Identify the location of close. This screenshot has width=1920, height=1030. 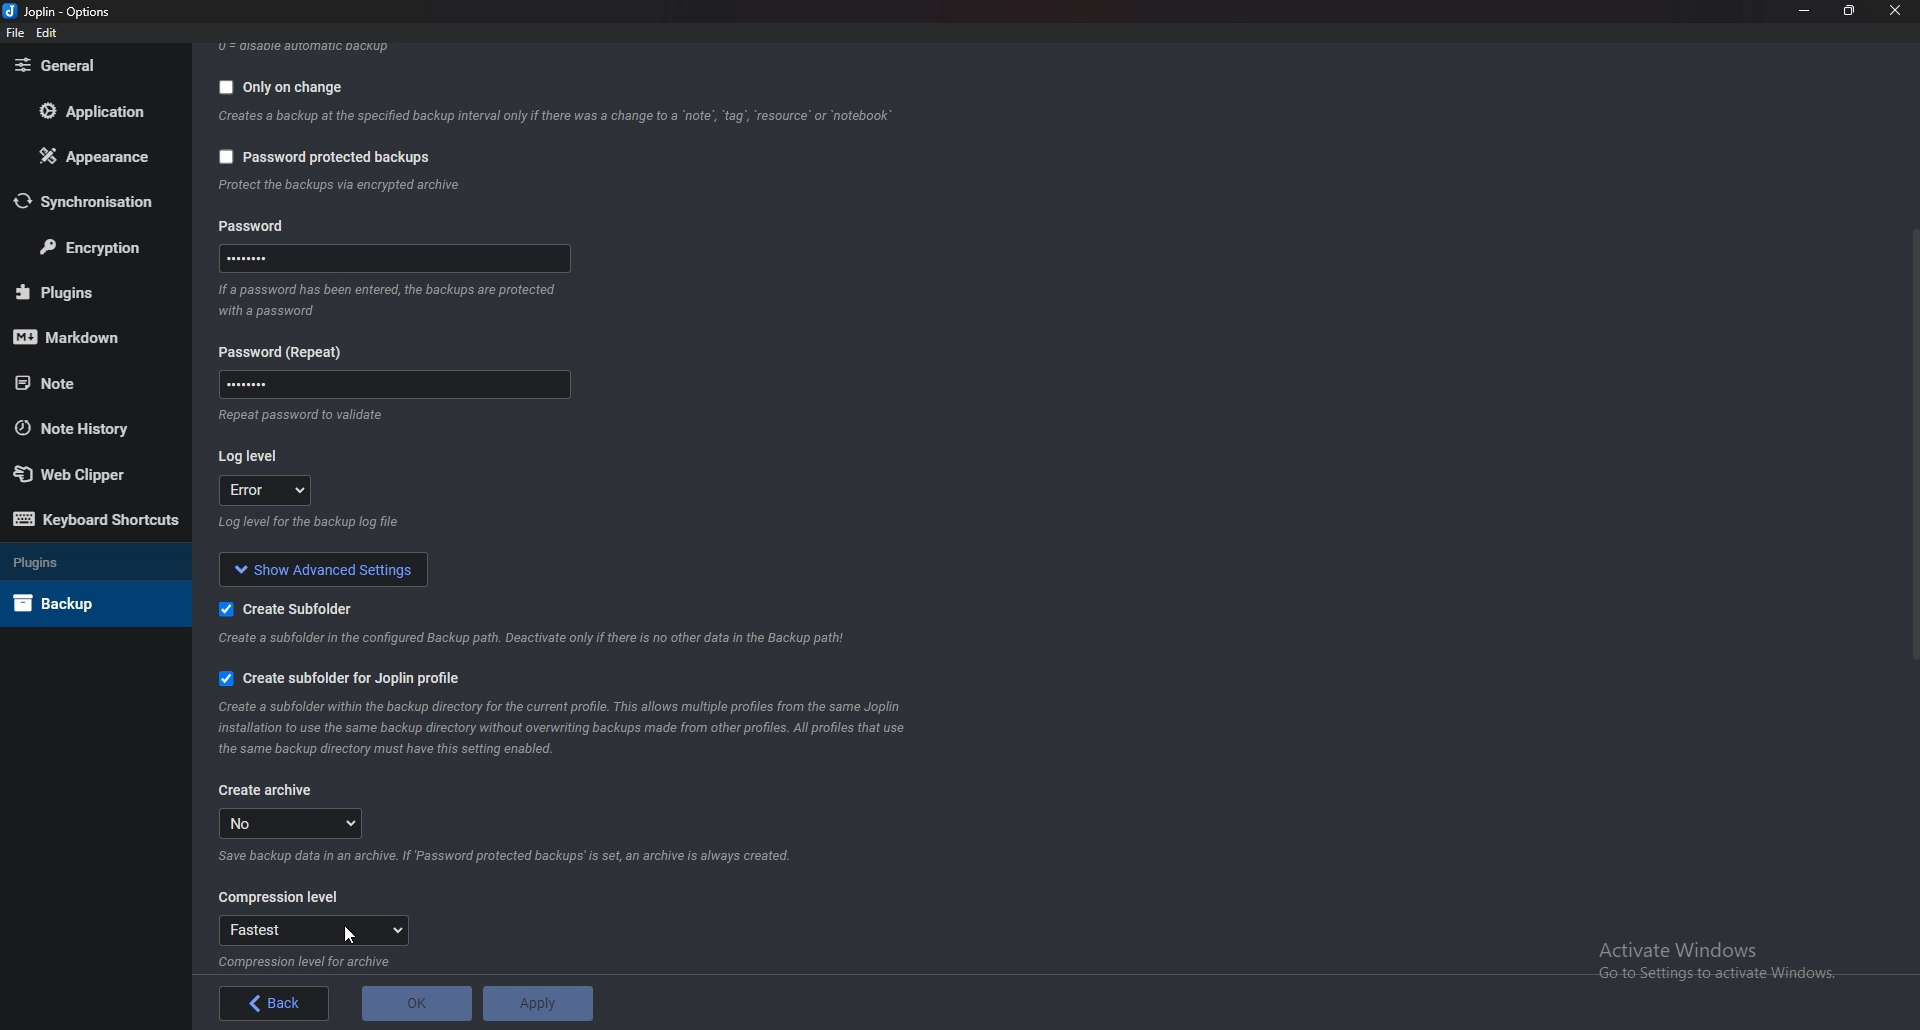
(1898, 10).